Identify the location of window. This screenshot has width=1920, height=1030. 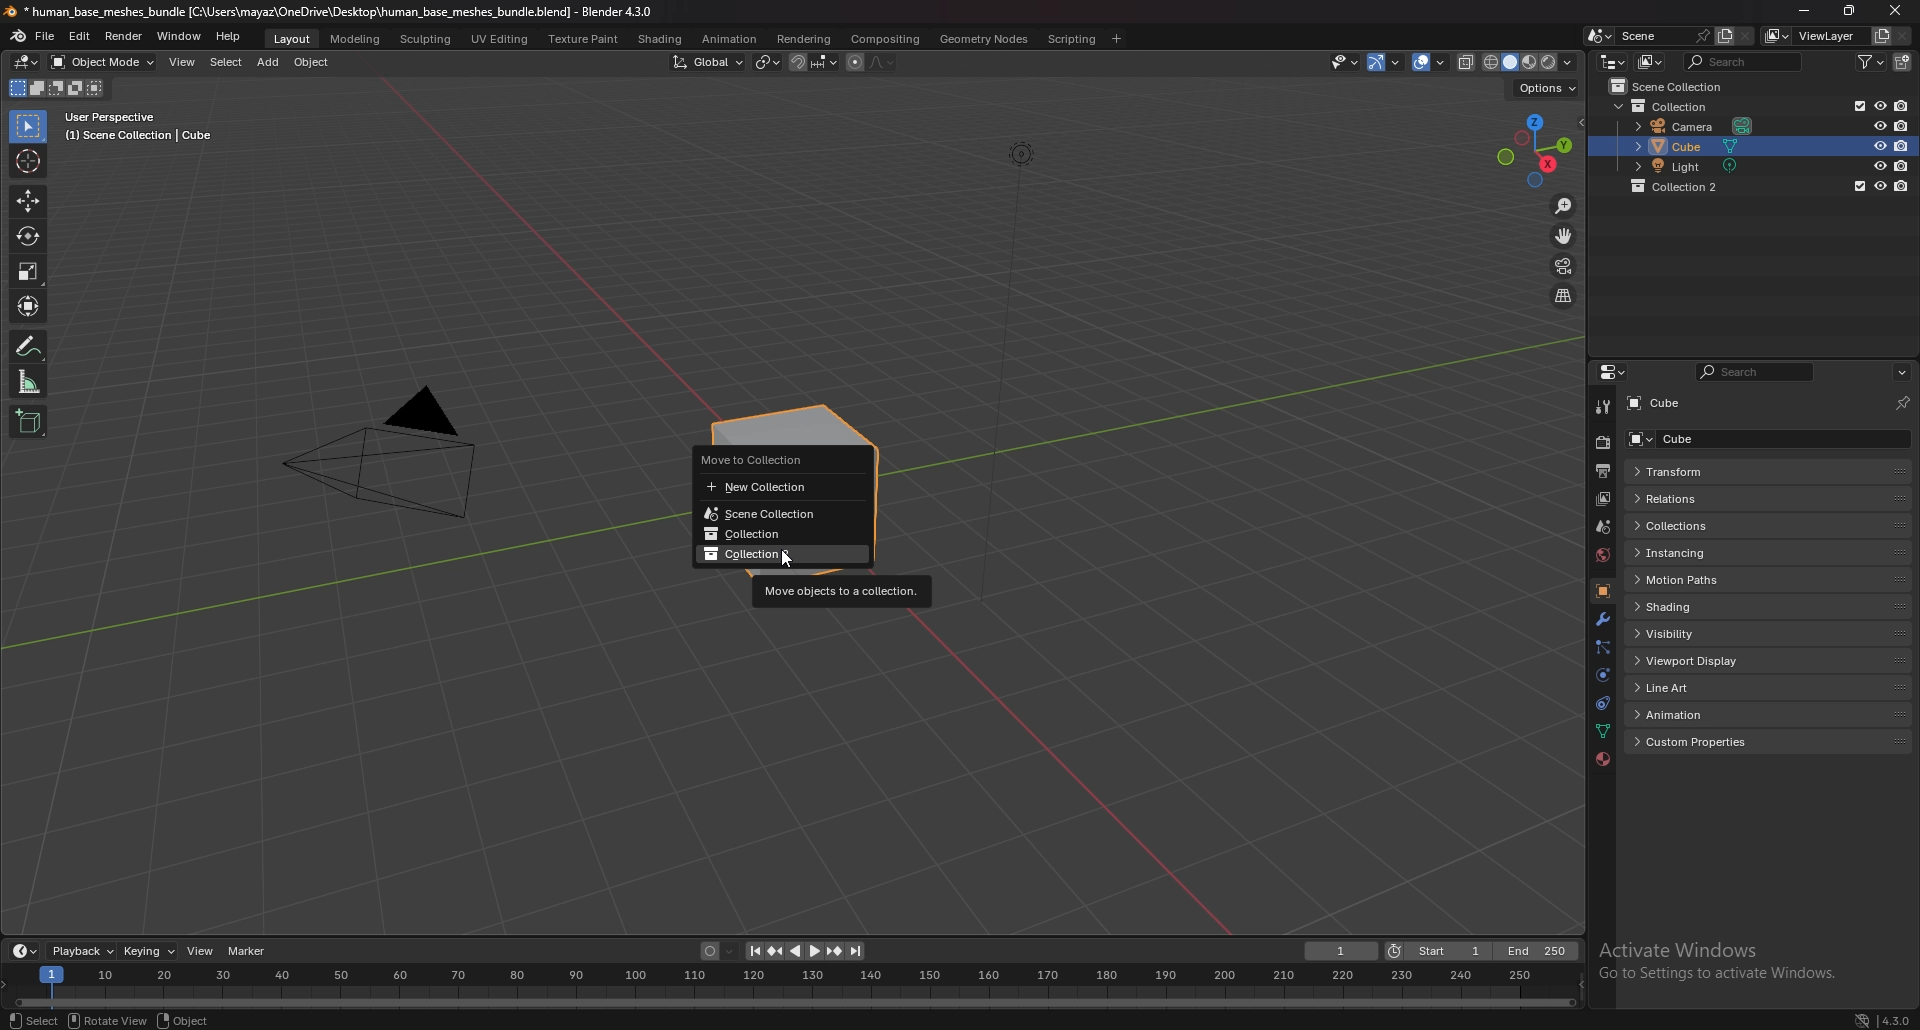
(180, 37).